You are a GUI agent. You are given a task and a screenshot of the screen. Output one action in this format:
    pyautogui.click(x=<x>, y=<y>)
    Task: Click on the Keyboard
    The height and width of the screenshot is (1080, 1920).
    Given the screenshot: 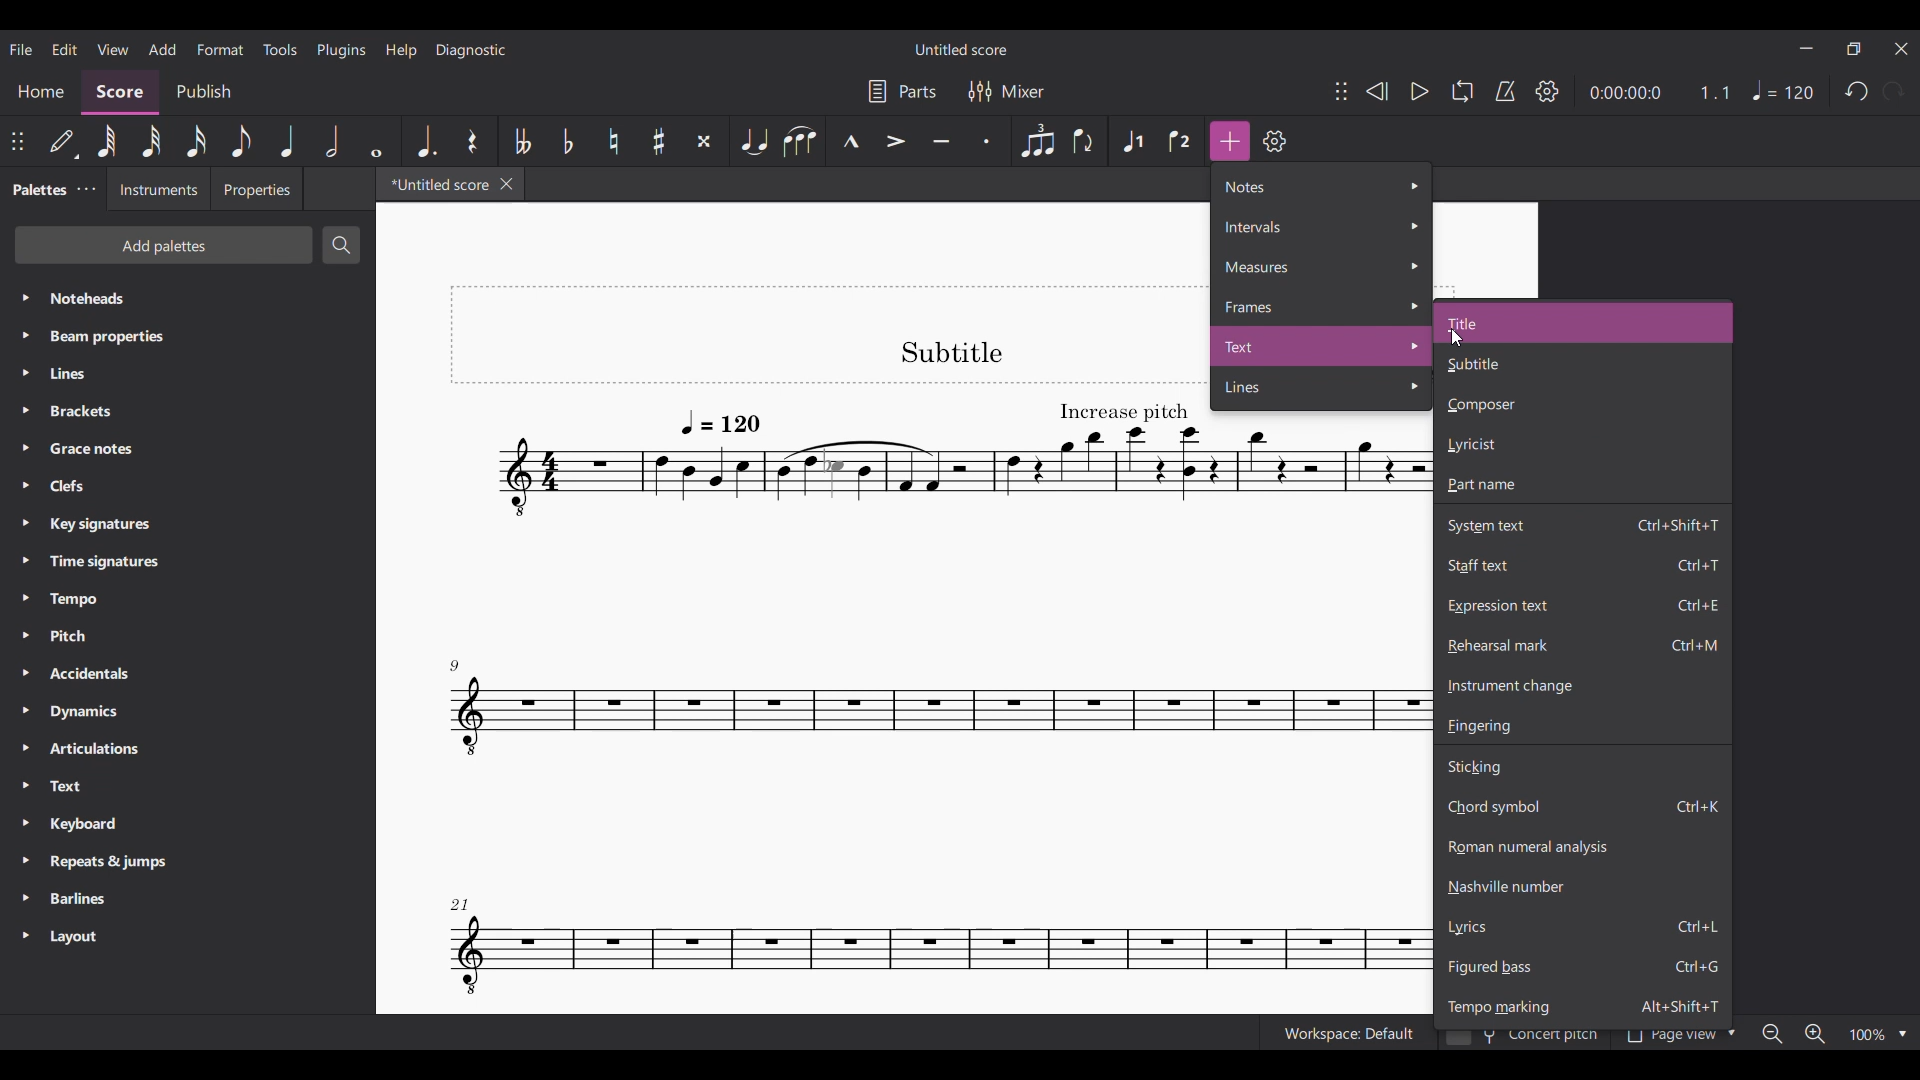 What is the action you would take?
    pyautogui.click(x=188, y=823)
    